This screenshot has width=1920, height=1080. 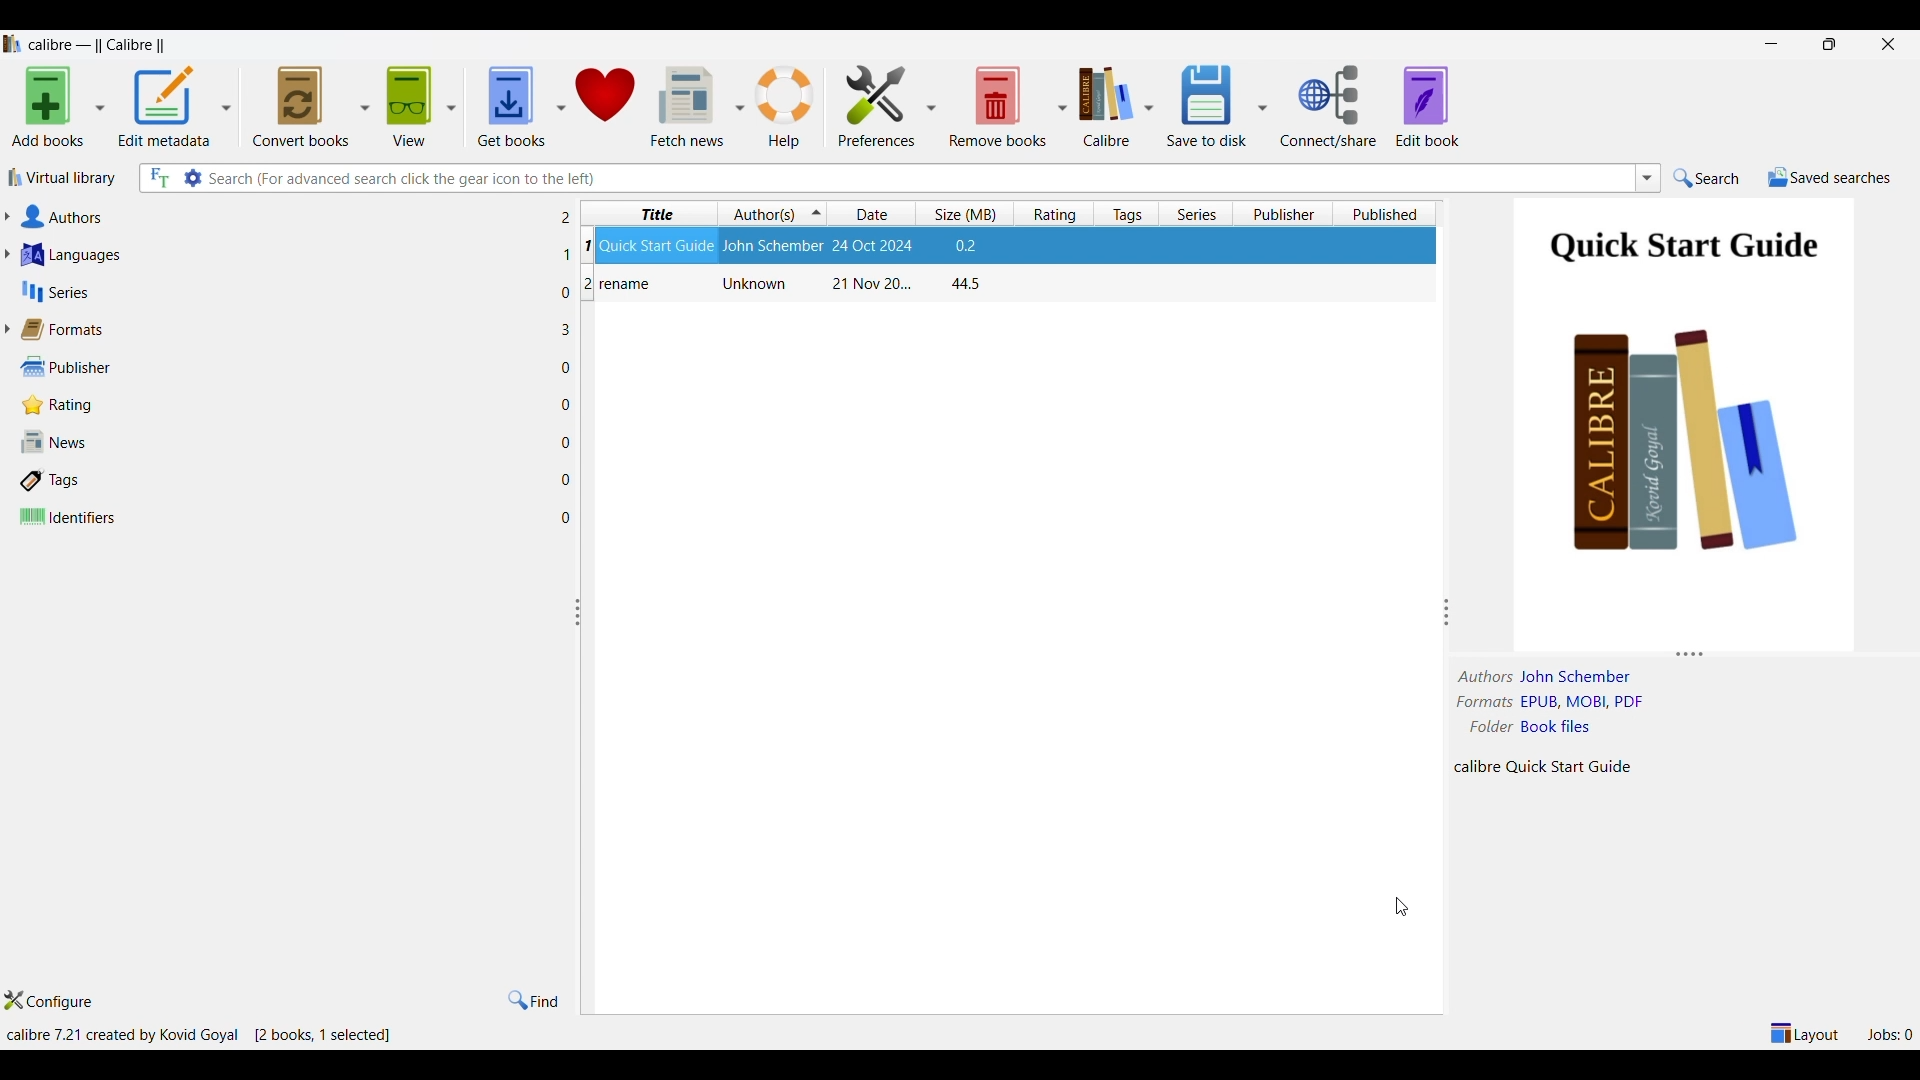 What do you see at coordinates (365, 105) in the screenshot?
I see `Convert book options` at bounding box center [365, 105].